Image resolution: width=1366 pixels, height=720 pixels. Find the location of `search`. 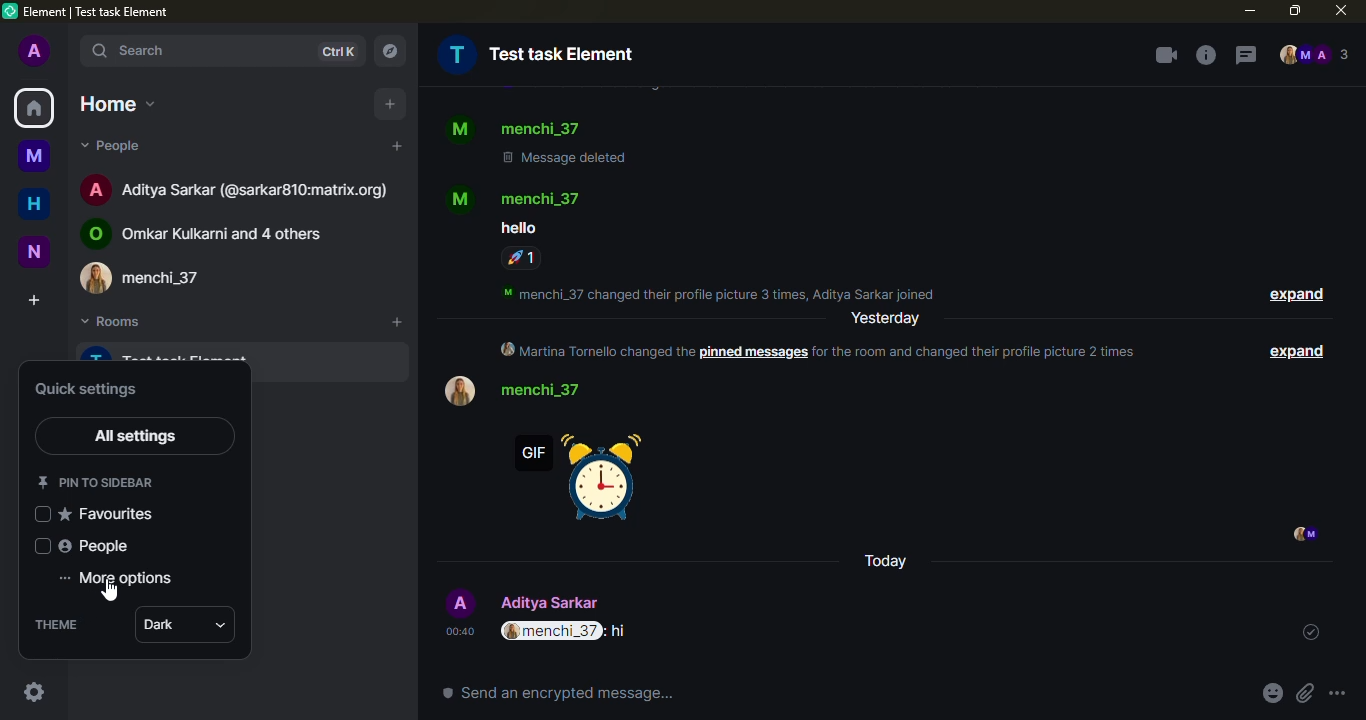

search is located at coordinates (130, 51).